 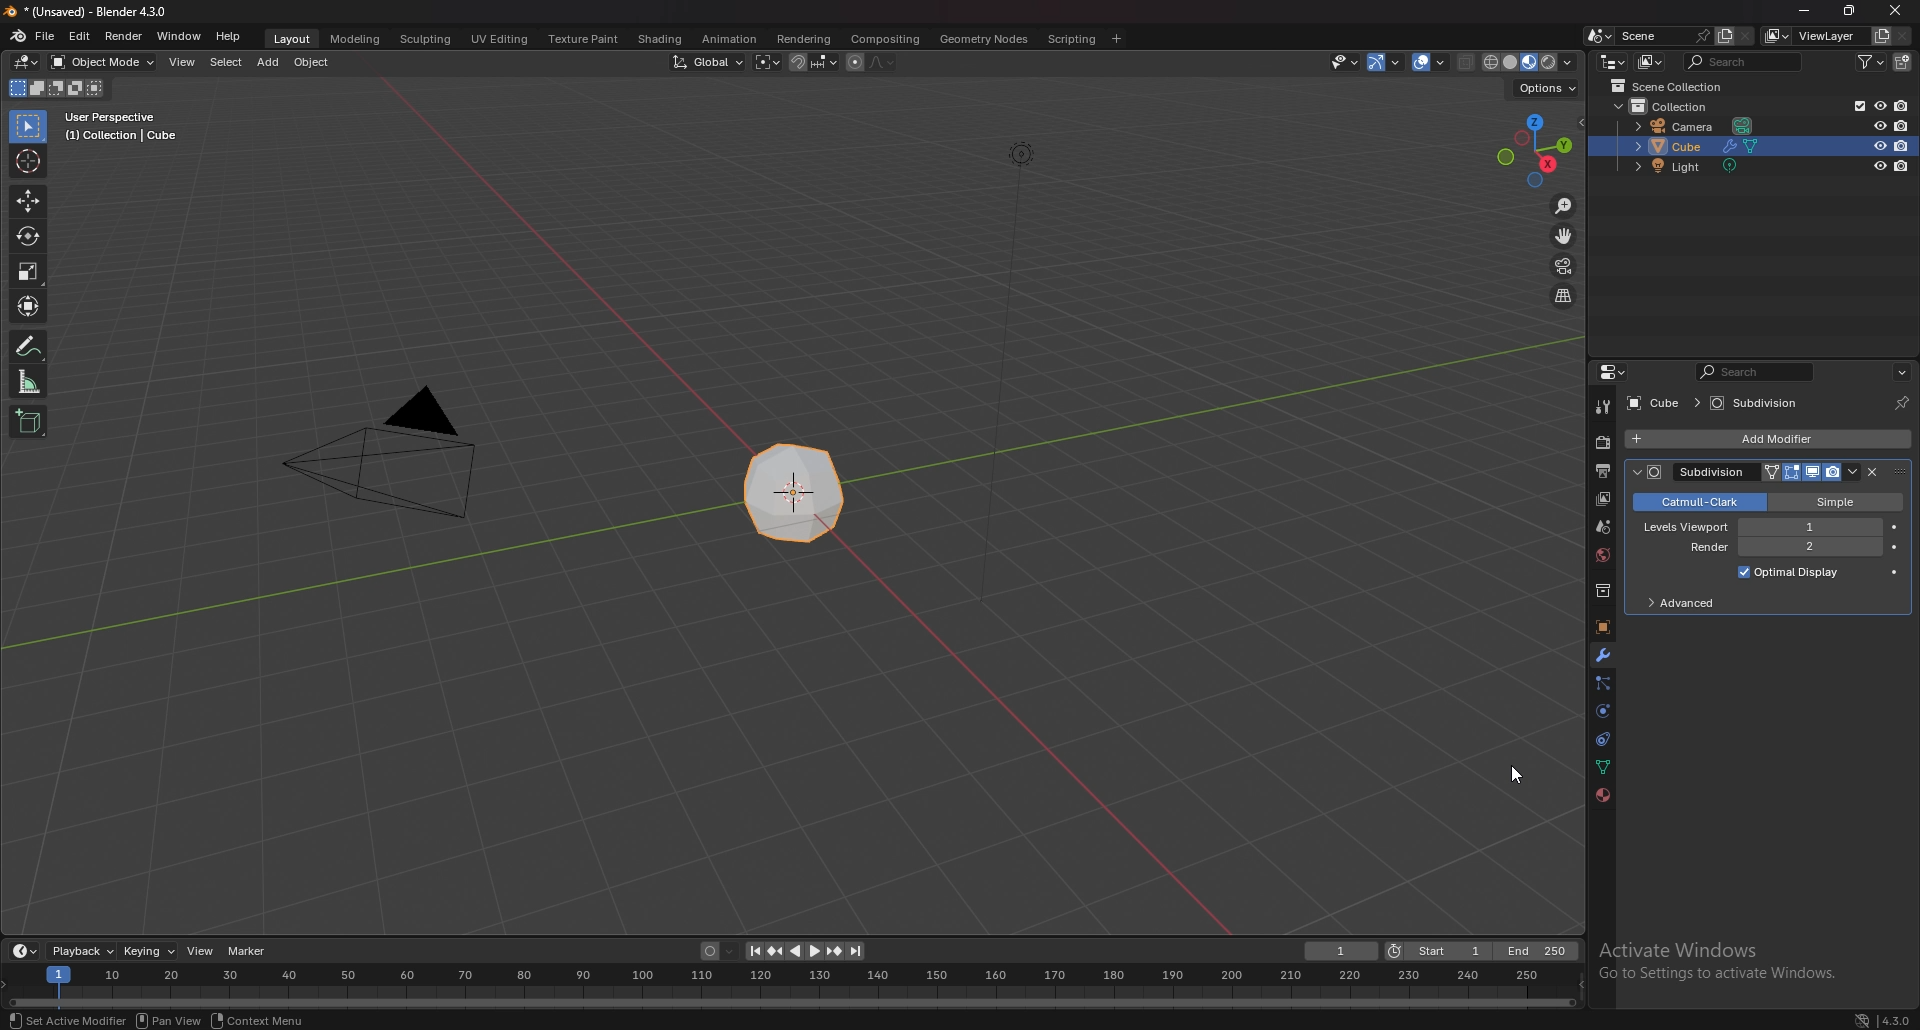 What do you see at coordinates (887, 39) in the screenshot?
I see `compositing` at bounding box center [887, 39].